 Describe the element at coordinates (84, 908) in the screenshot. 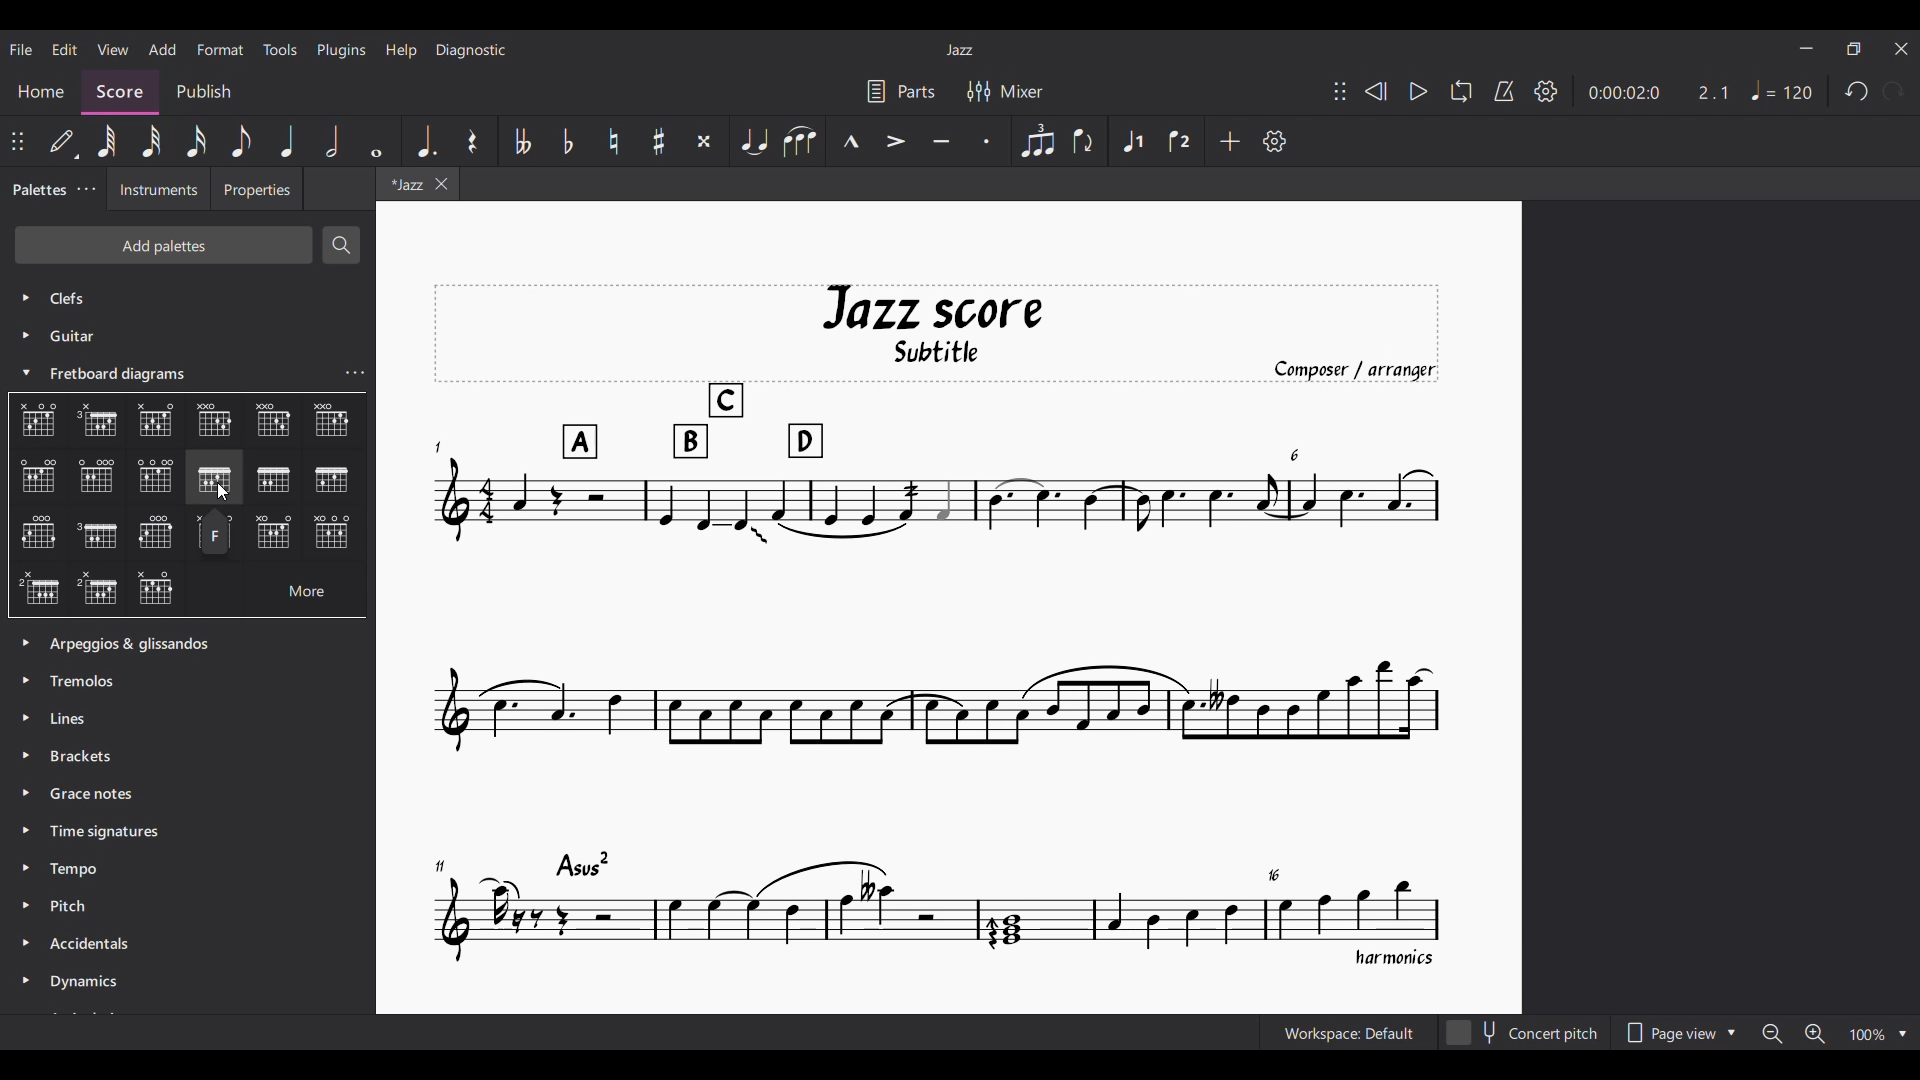

I see `Pitch` at that location.